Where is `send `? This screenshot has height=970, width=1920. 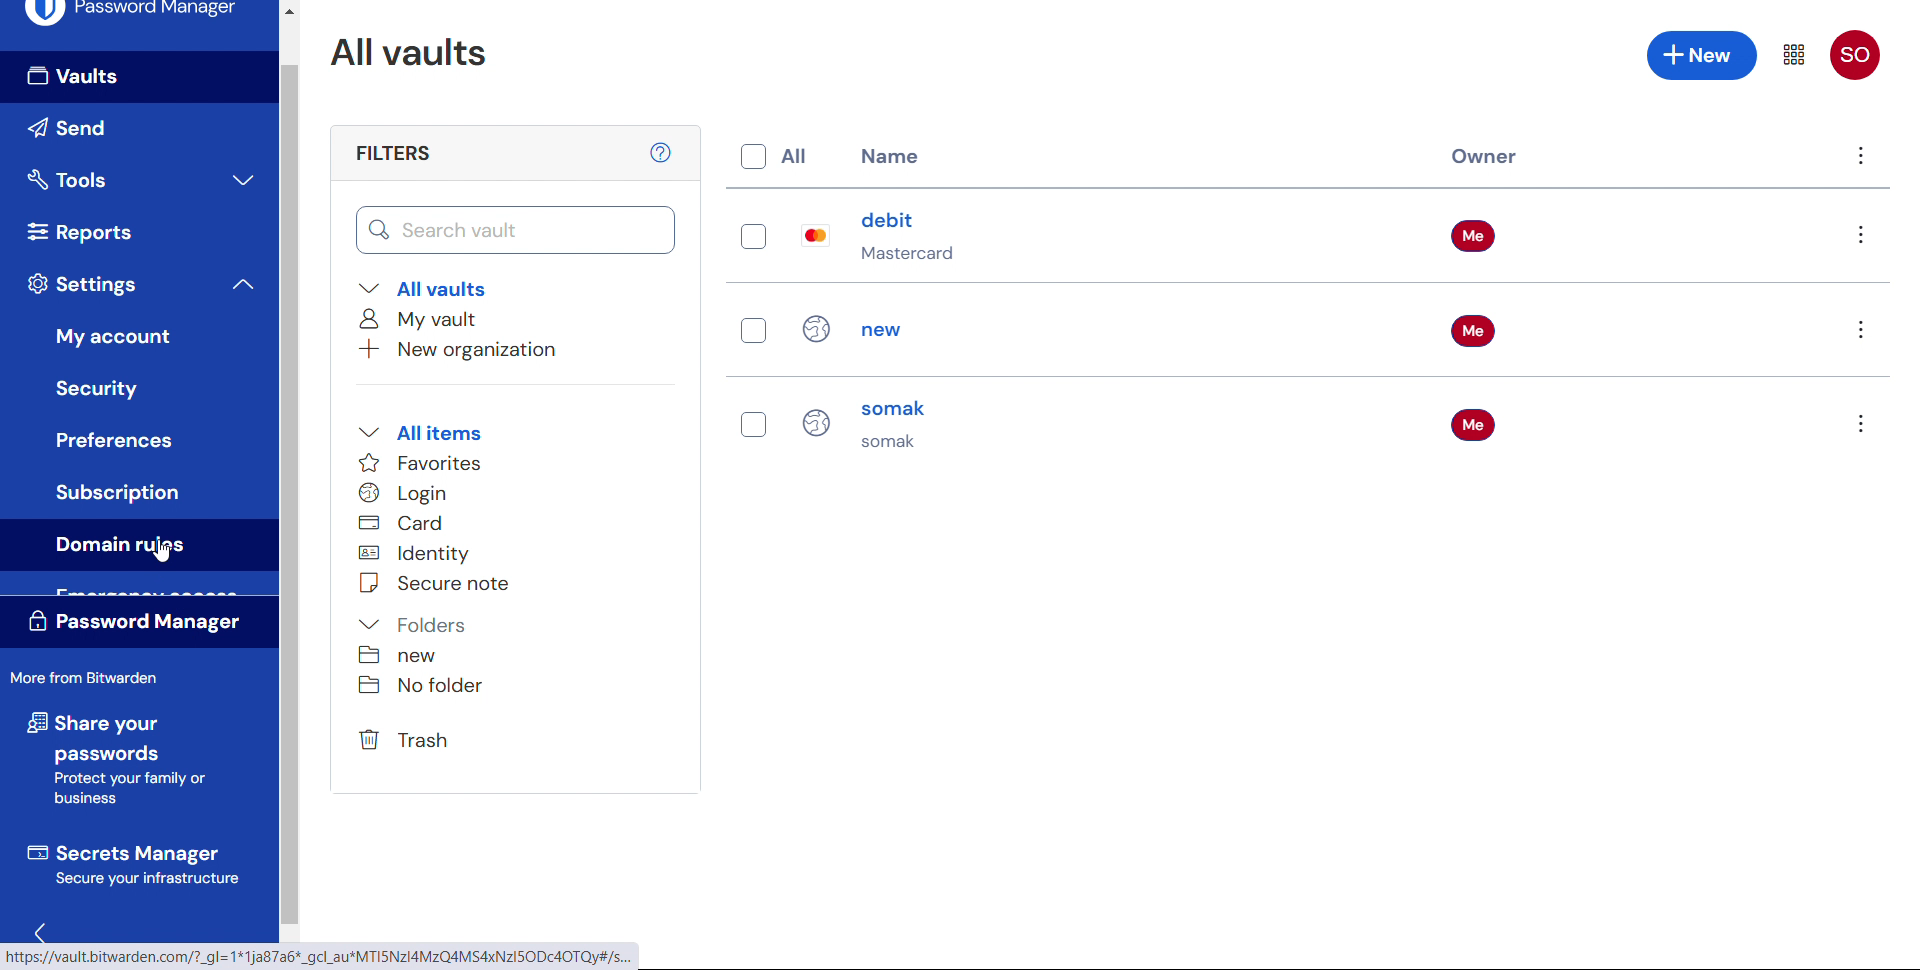 send  is located at coordinates (128, 126).